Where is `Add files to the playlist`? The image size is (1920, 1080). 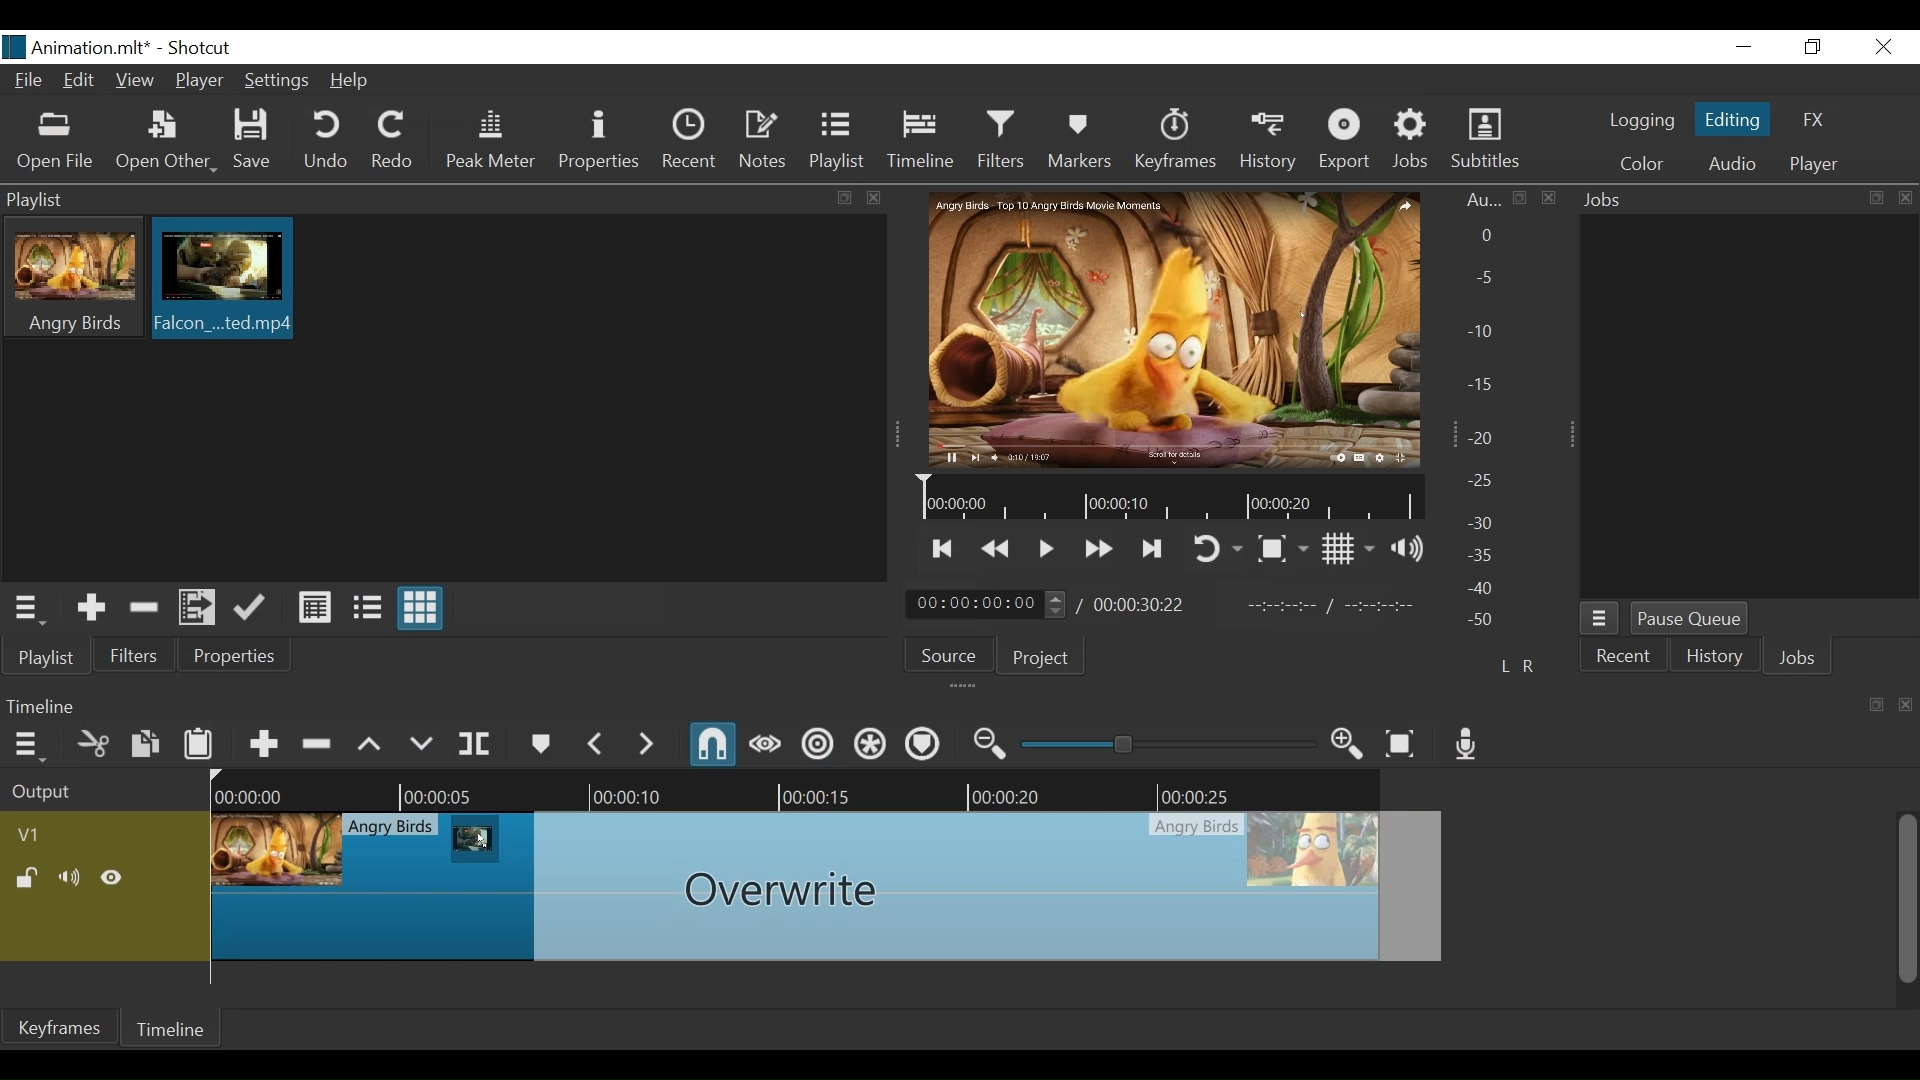 Add files to the playlist is located at coordinates (197, 607).